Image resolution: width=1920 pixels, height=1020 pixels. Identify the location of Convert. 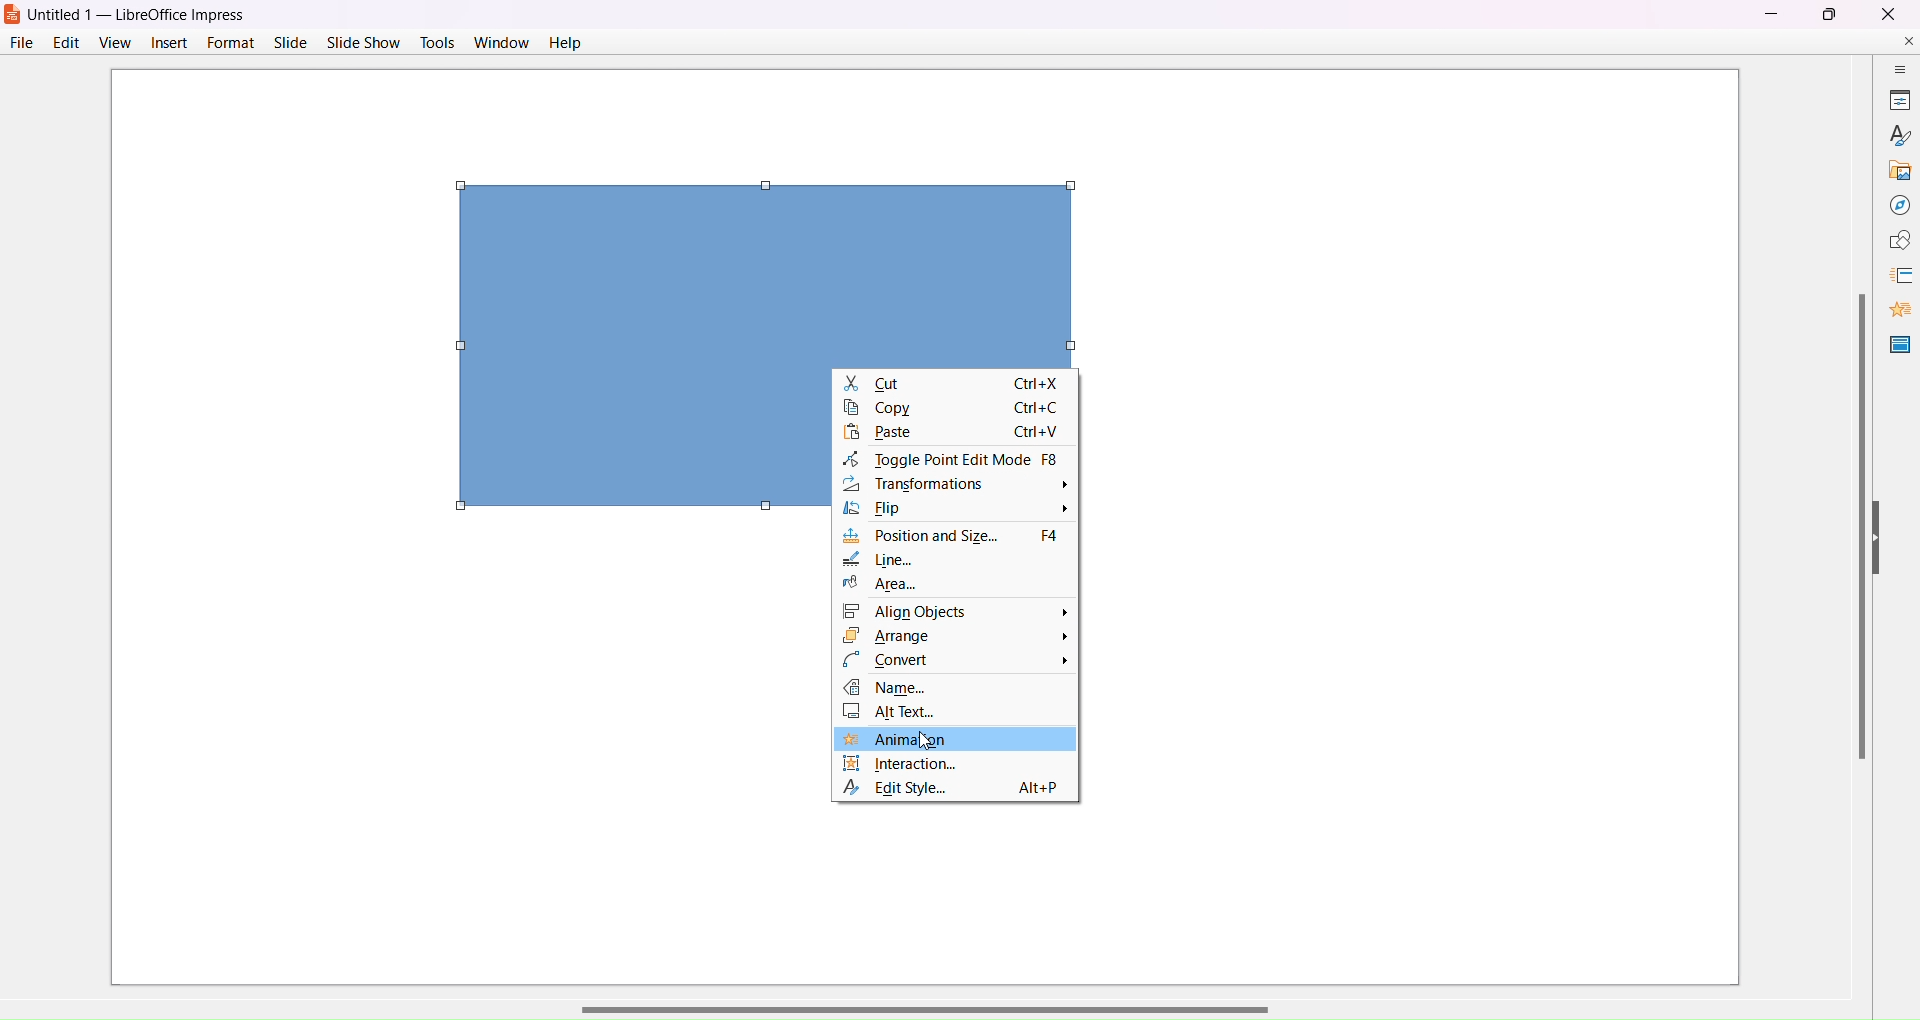
(954, 660).